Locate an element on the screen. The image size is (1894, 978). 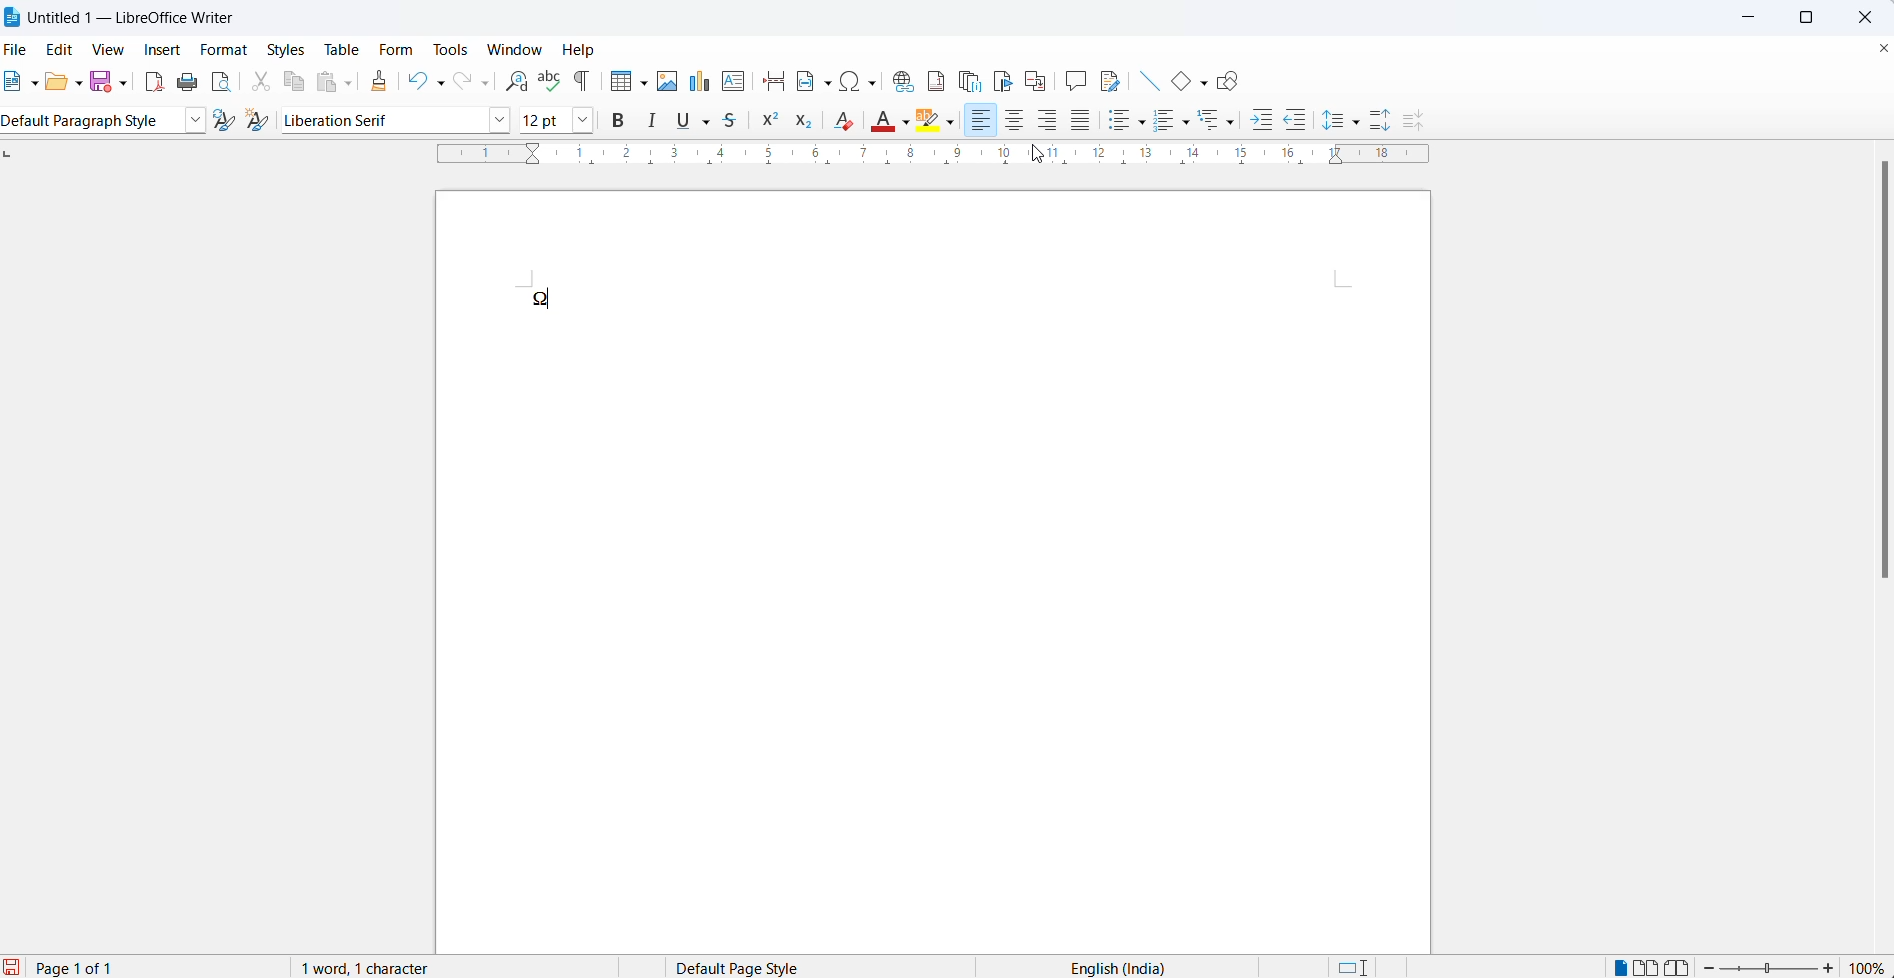
spellings is located at coordinates (548, 80).